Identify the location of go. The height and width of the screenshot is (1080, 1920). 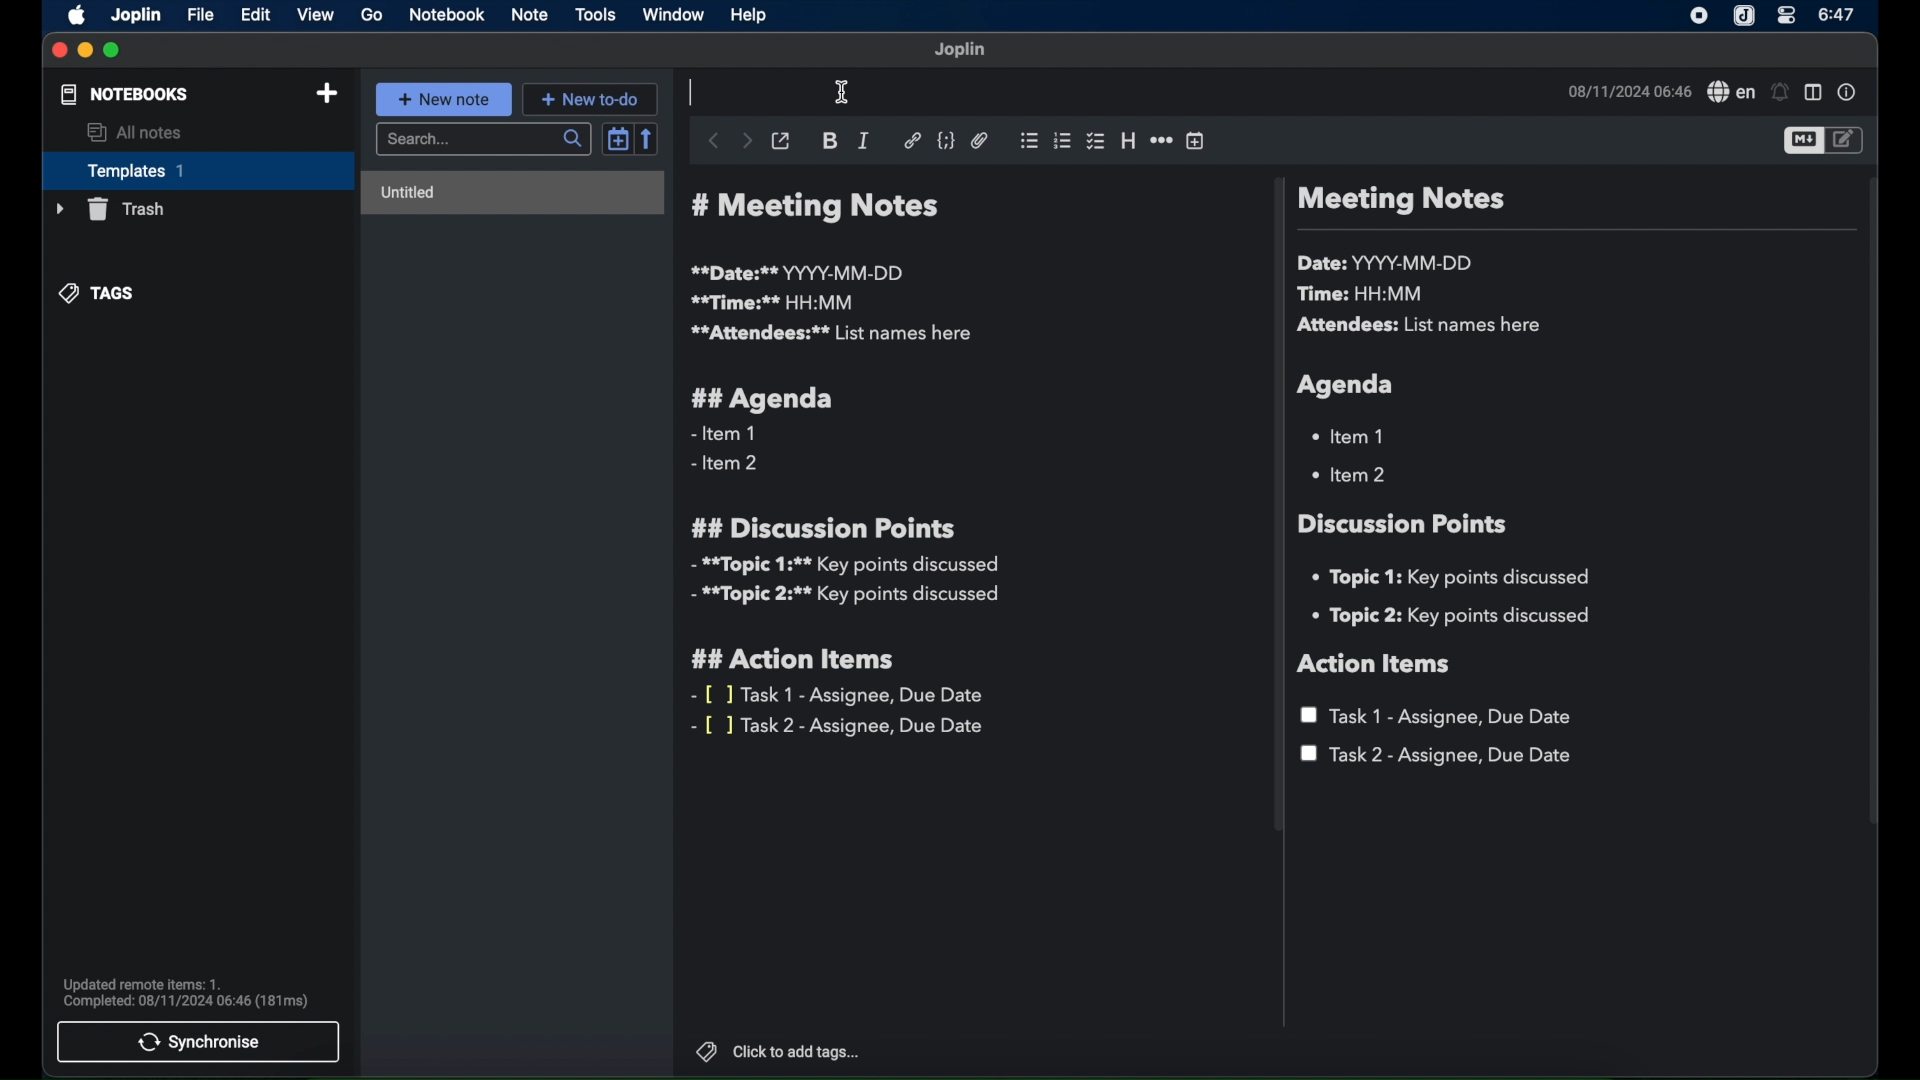
(372, 14).